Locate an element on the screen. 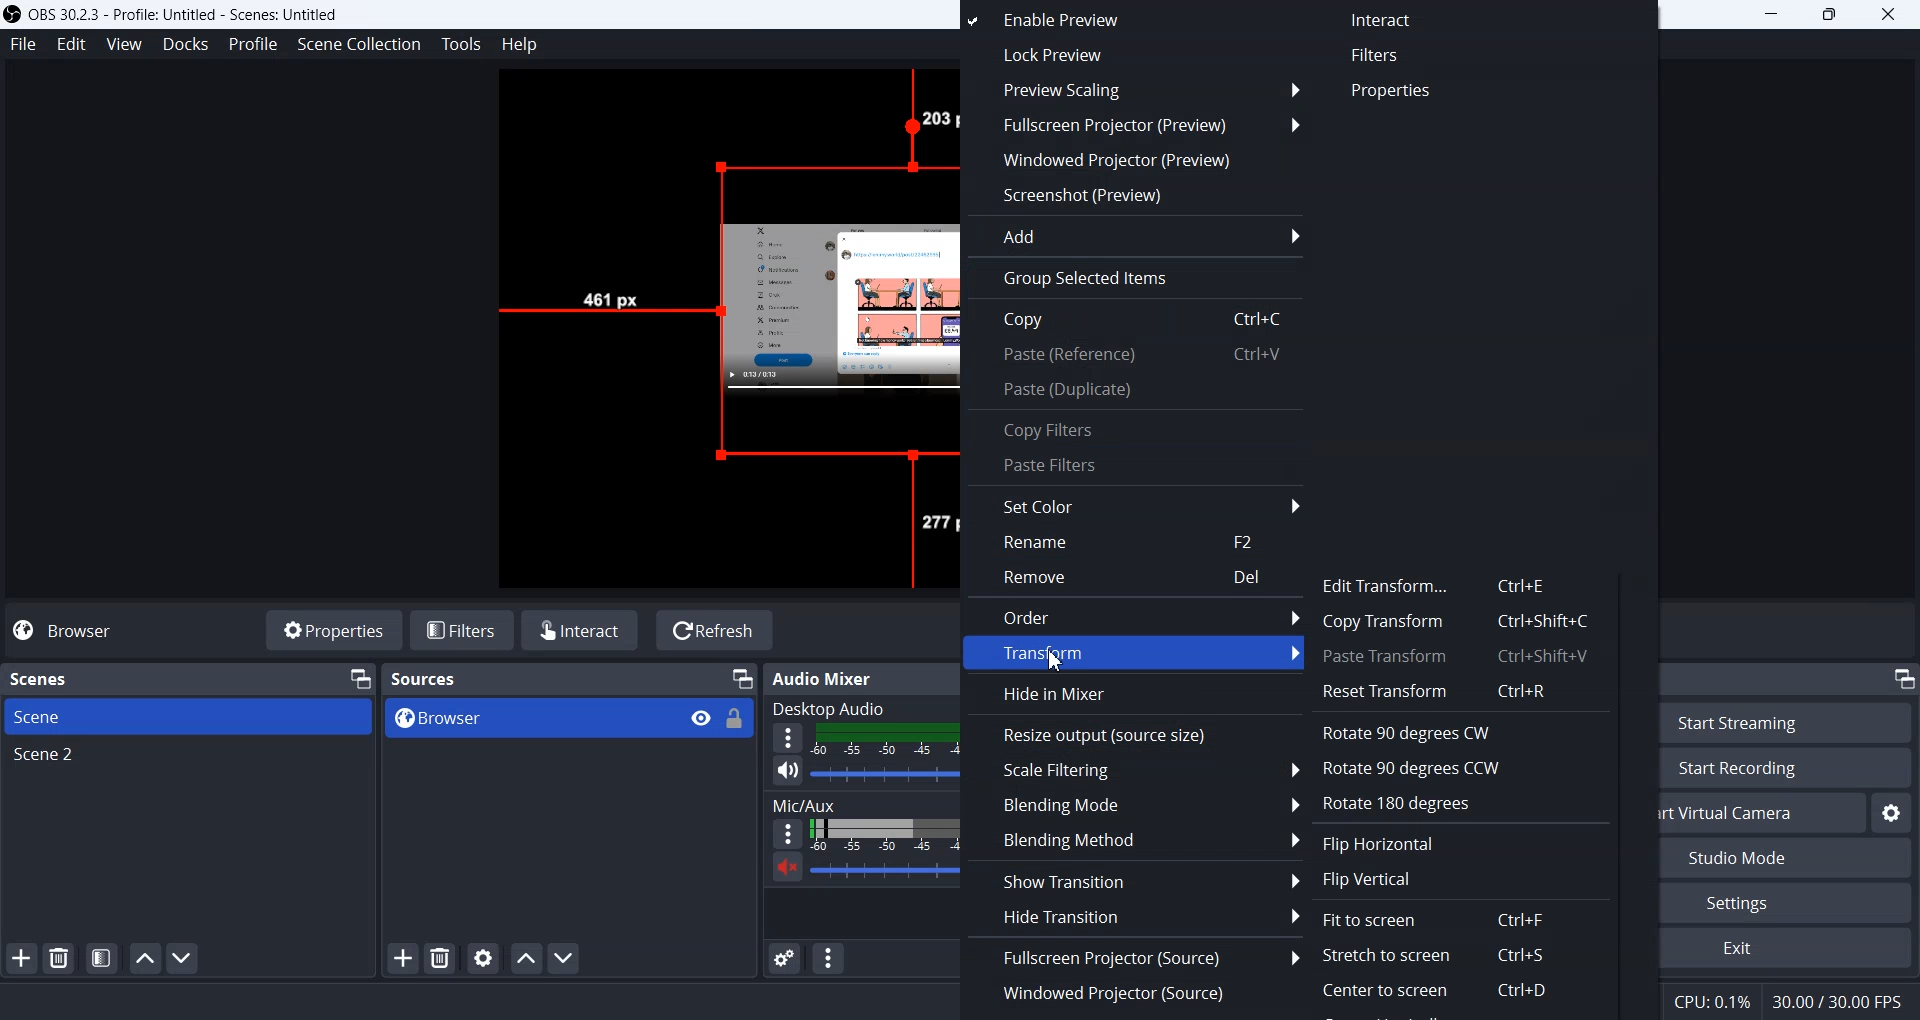 The width and height of the screenshot is (1920, 1020). Fullscreen Projector is located at coordinates (1136, 125).